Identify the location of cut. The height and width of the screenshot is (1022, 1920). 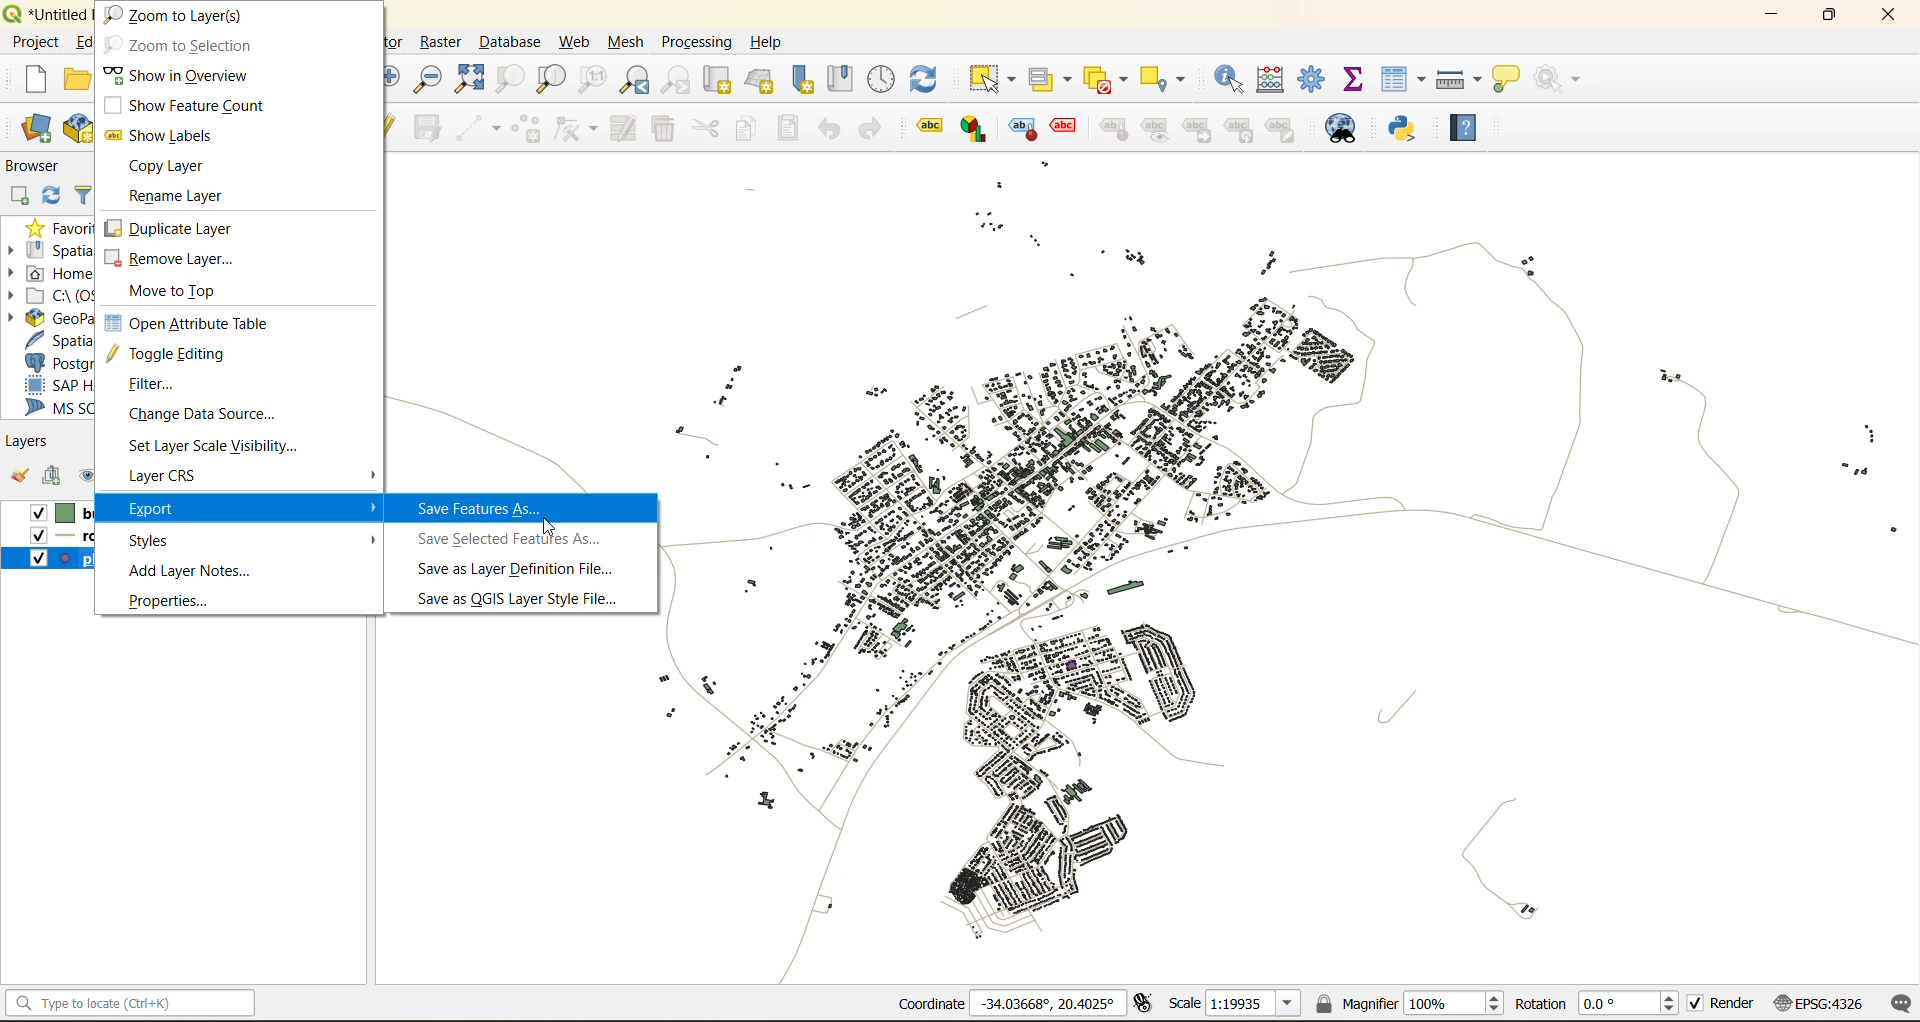
(707, 128).